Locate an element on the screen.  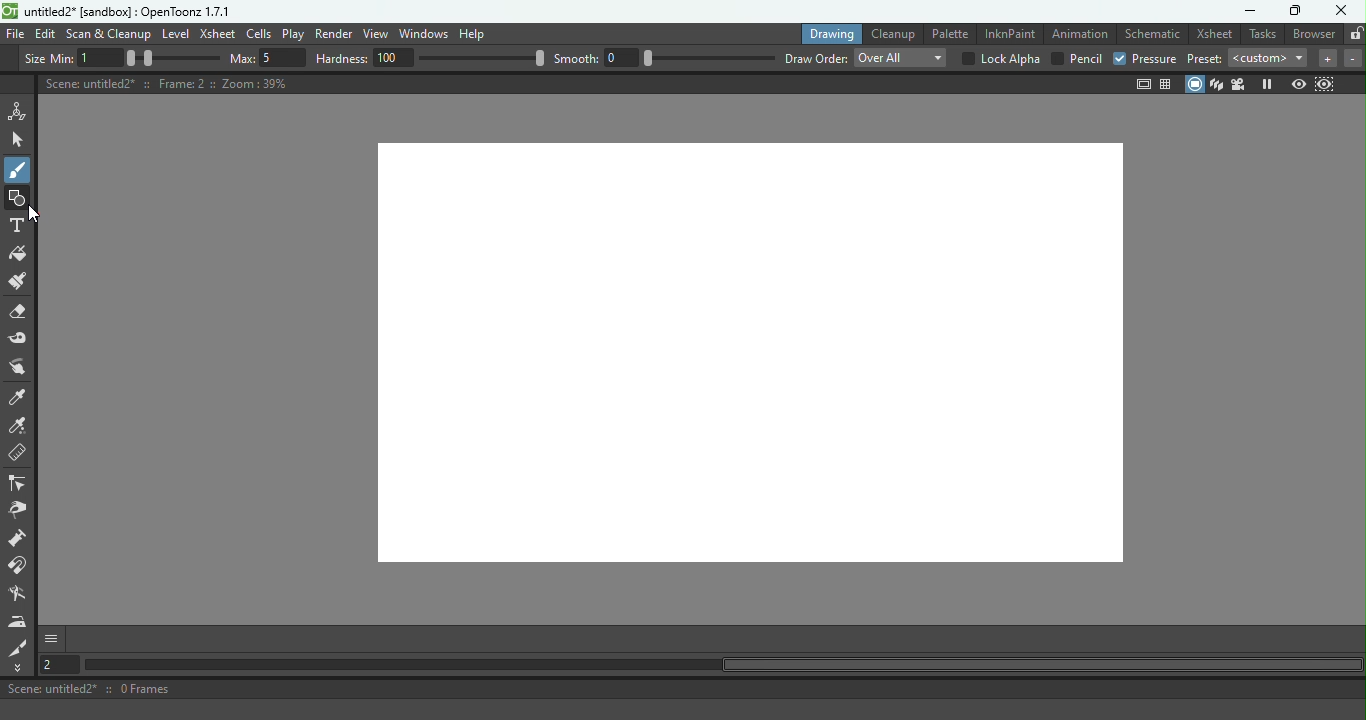
Render is located at coordinates (334, 34).